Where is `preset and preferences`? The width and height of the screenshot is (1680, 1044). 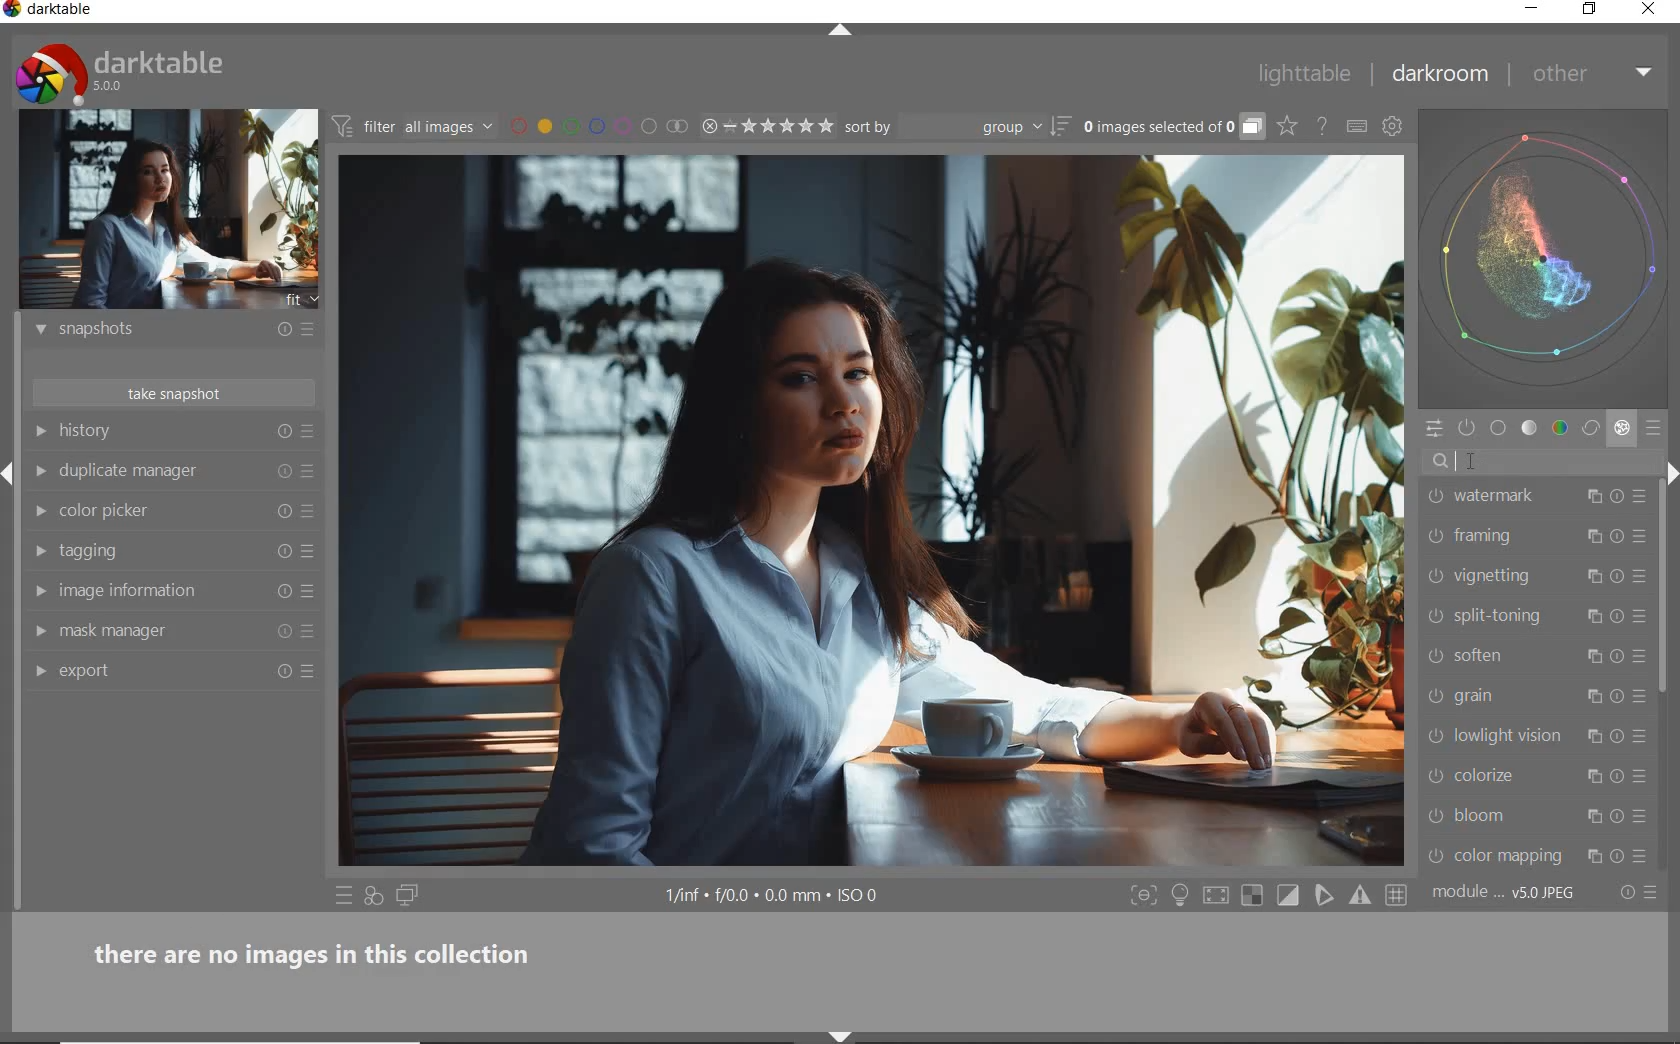
preset and preferences is located at coordinates (1643, 697).